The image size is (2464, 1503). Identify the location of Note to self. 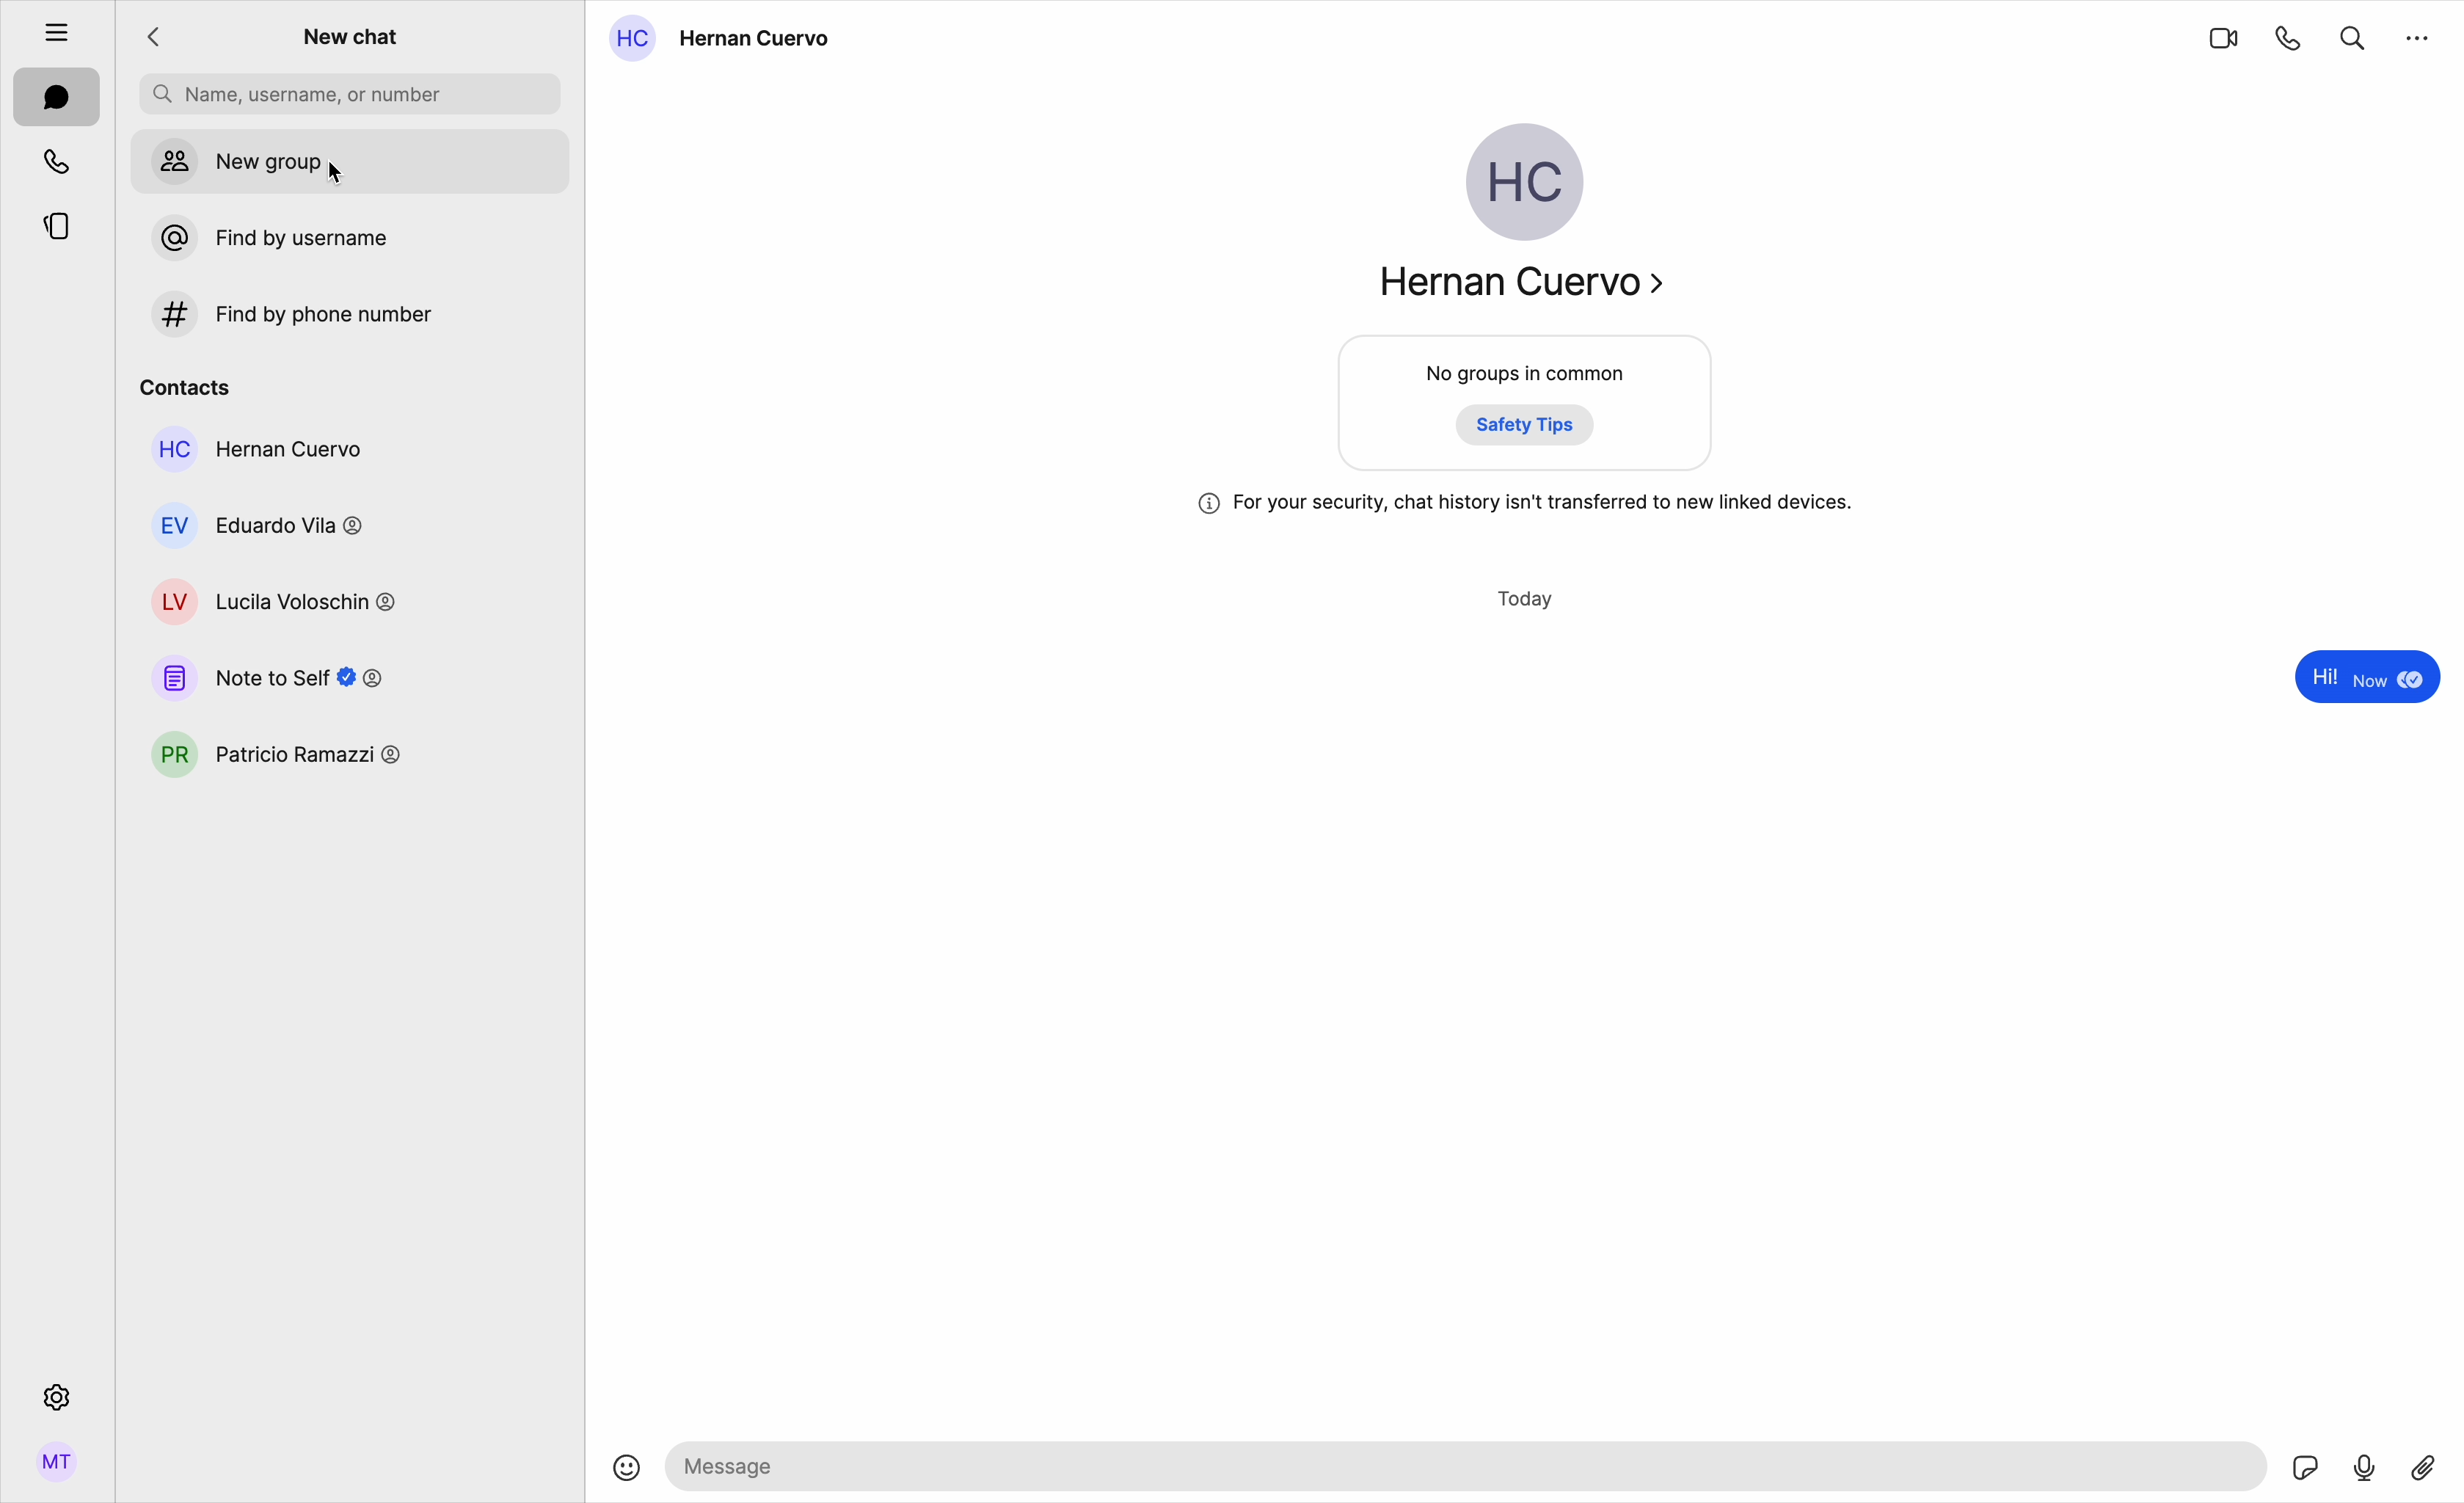
(269, 677).